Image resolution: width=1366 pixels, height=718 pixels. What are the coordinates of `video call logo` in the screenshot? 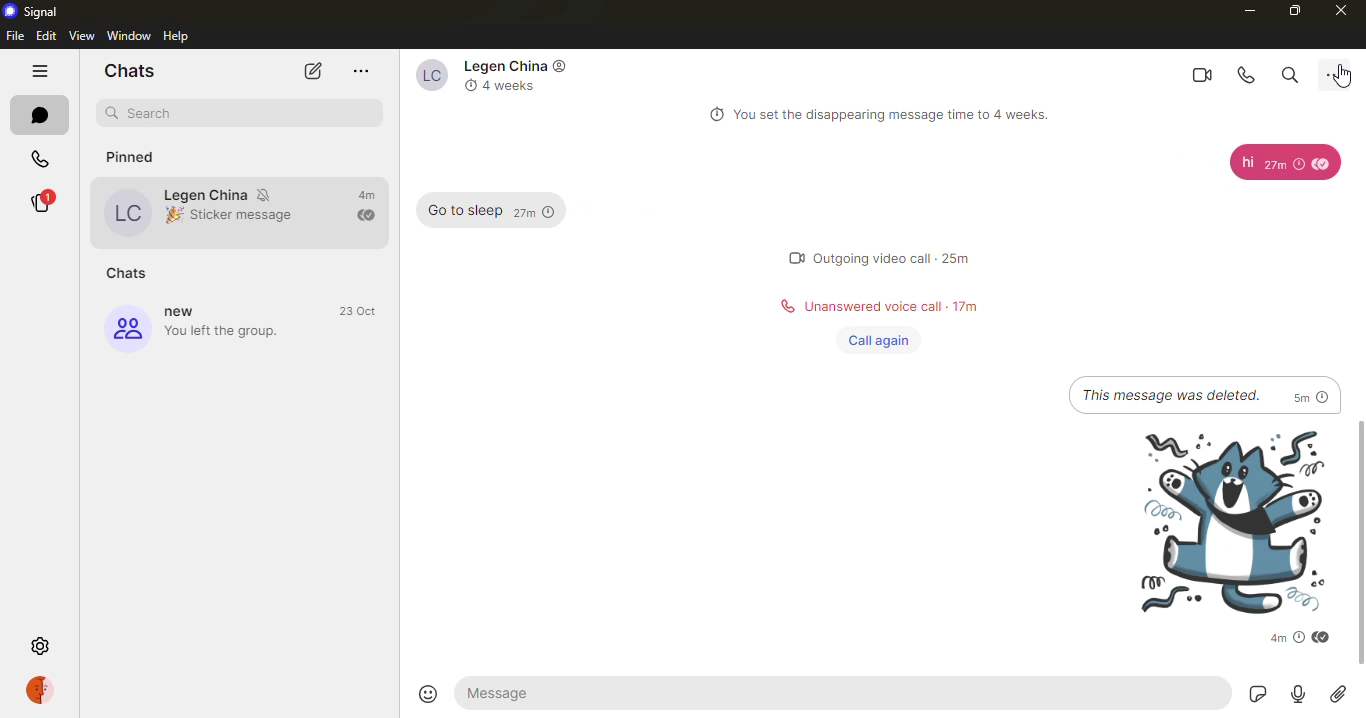 It's located at (786, 257).